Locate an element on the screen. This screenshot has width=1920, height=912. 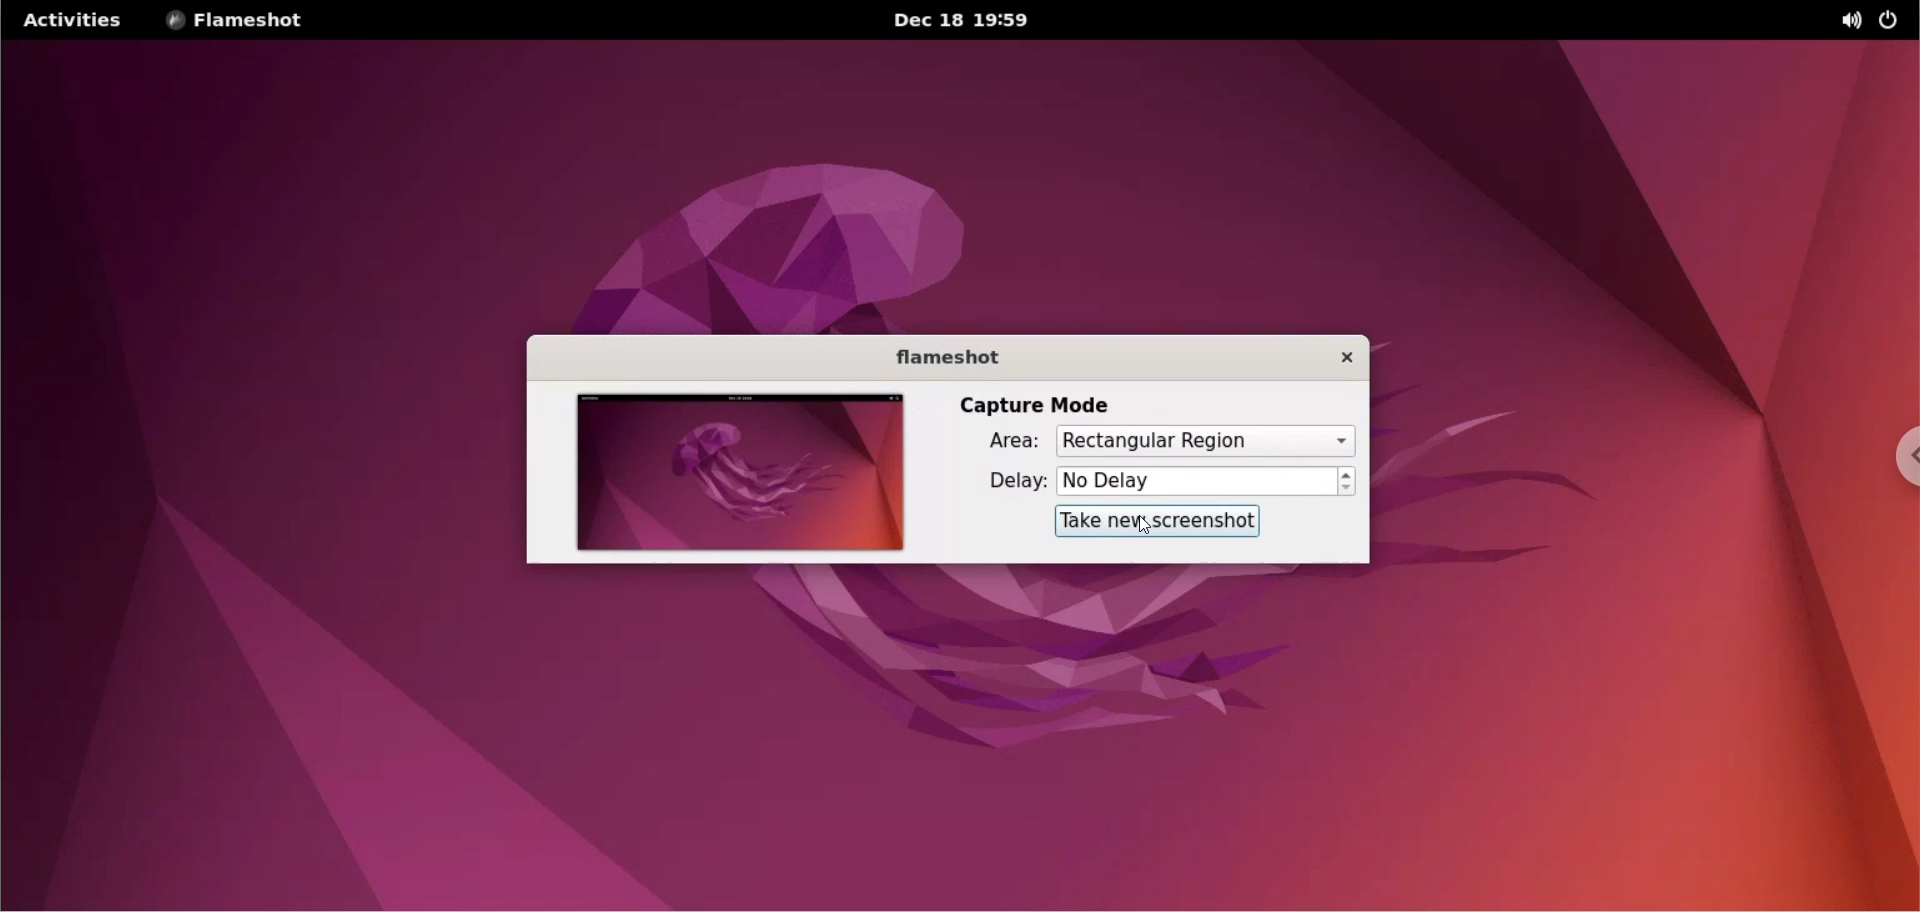
flameshot options is located at coordinates (238, 20).